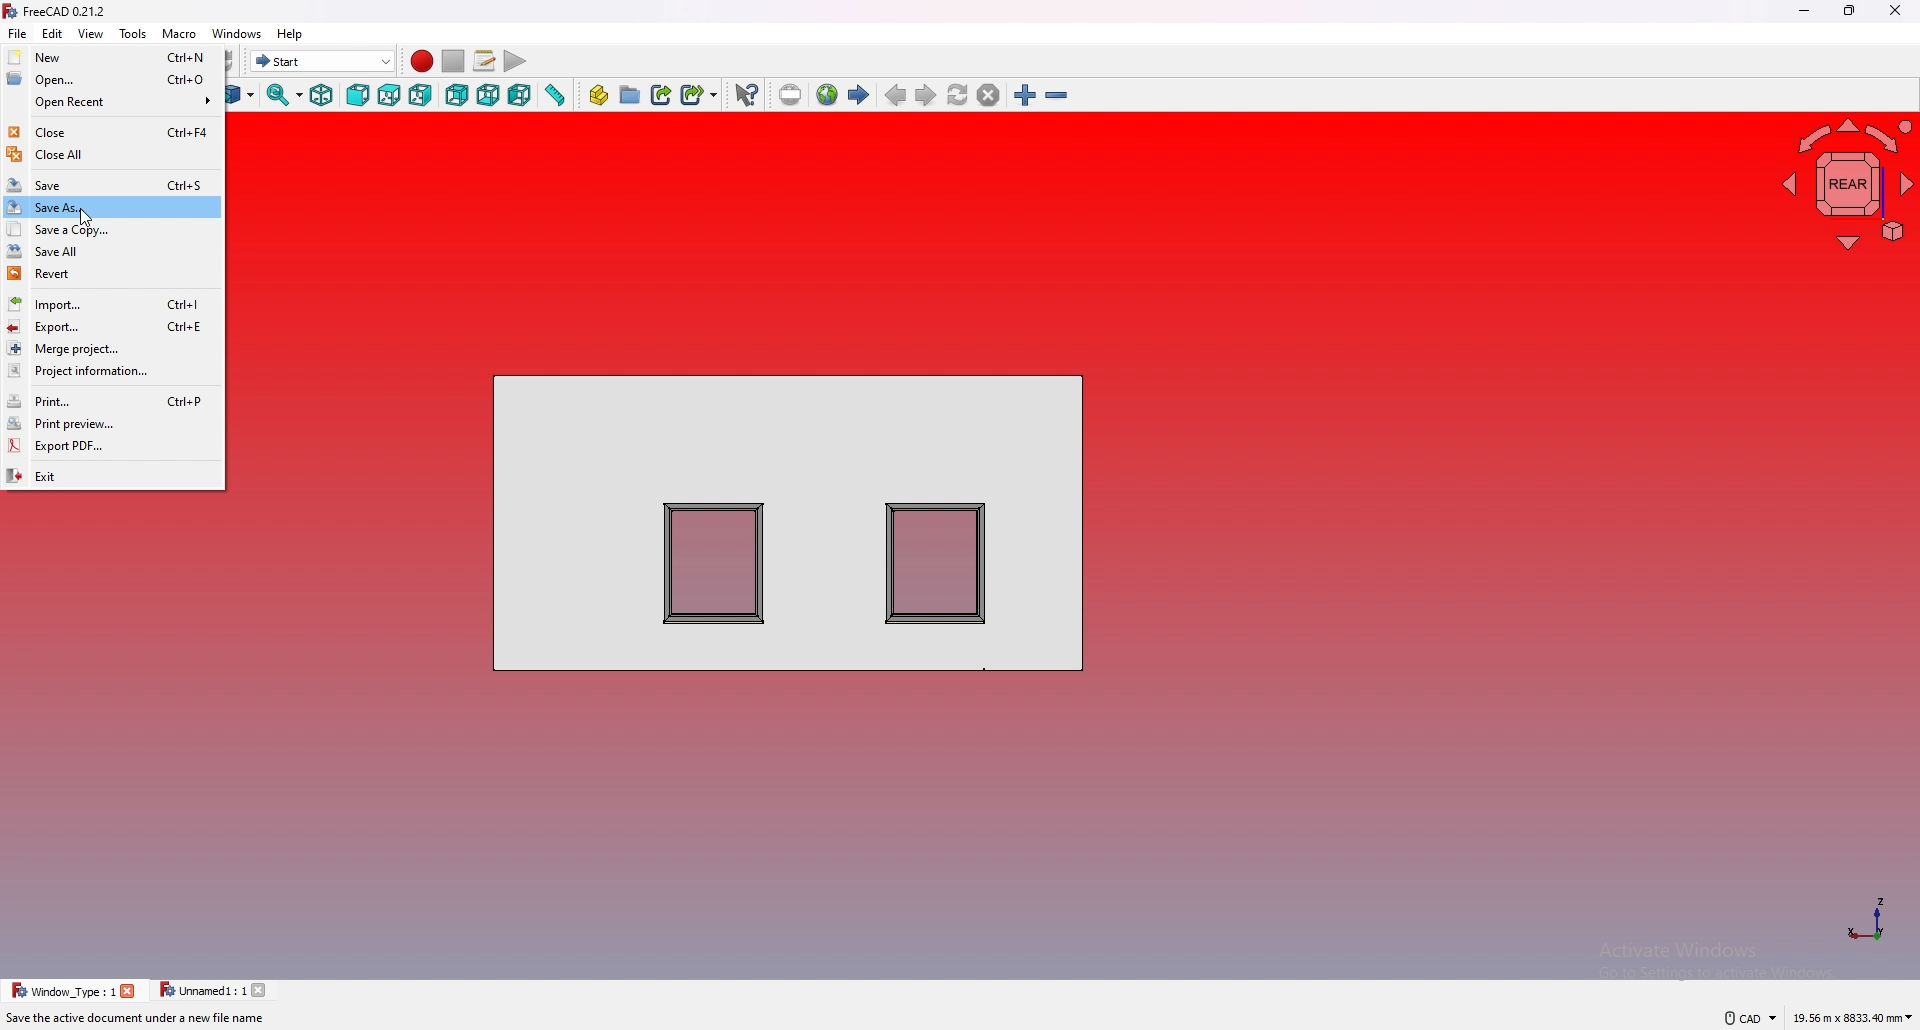  I want to click on stop macros, so click(453, 61).